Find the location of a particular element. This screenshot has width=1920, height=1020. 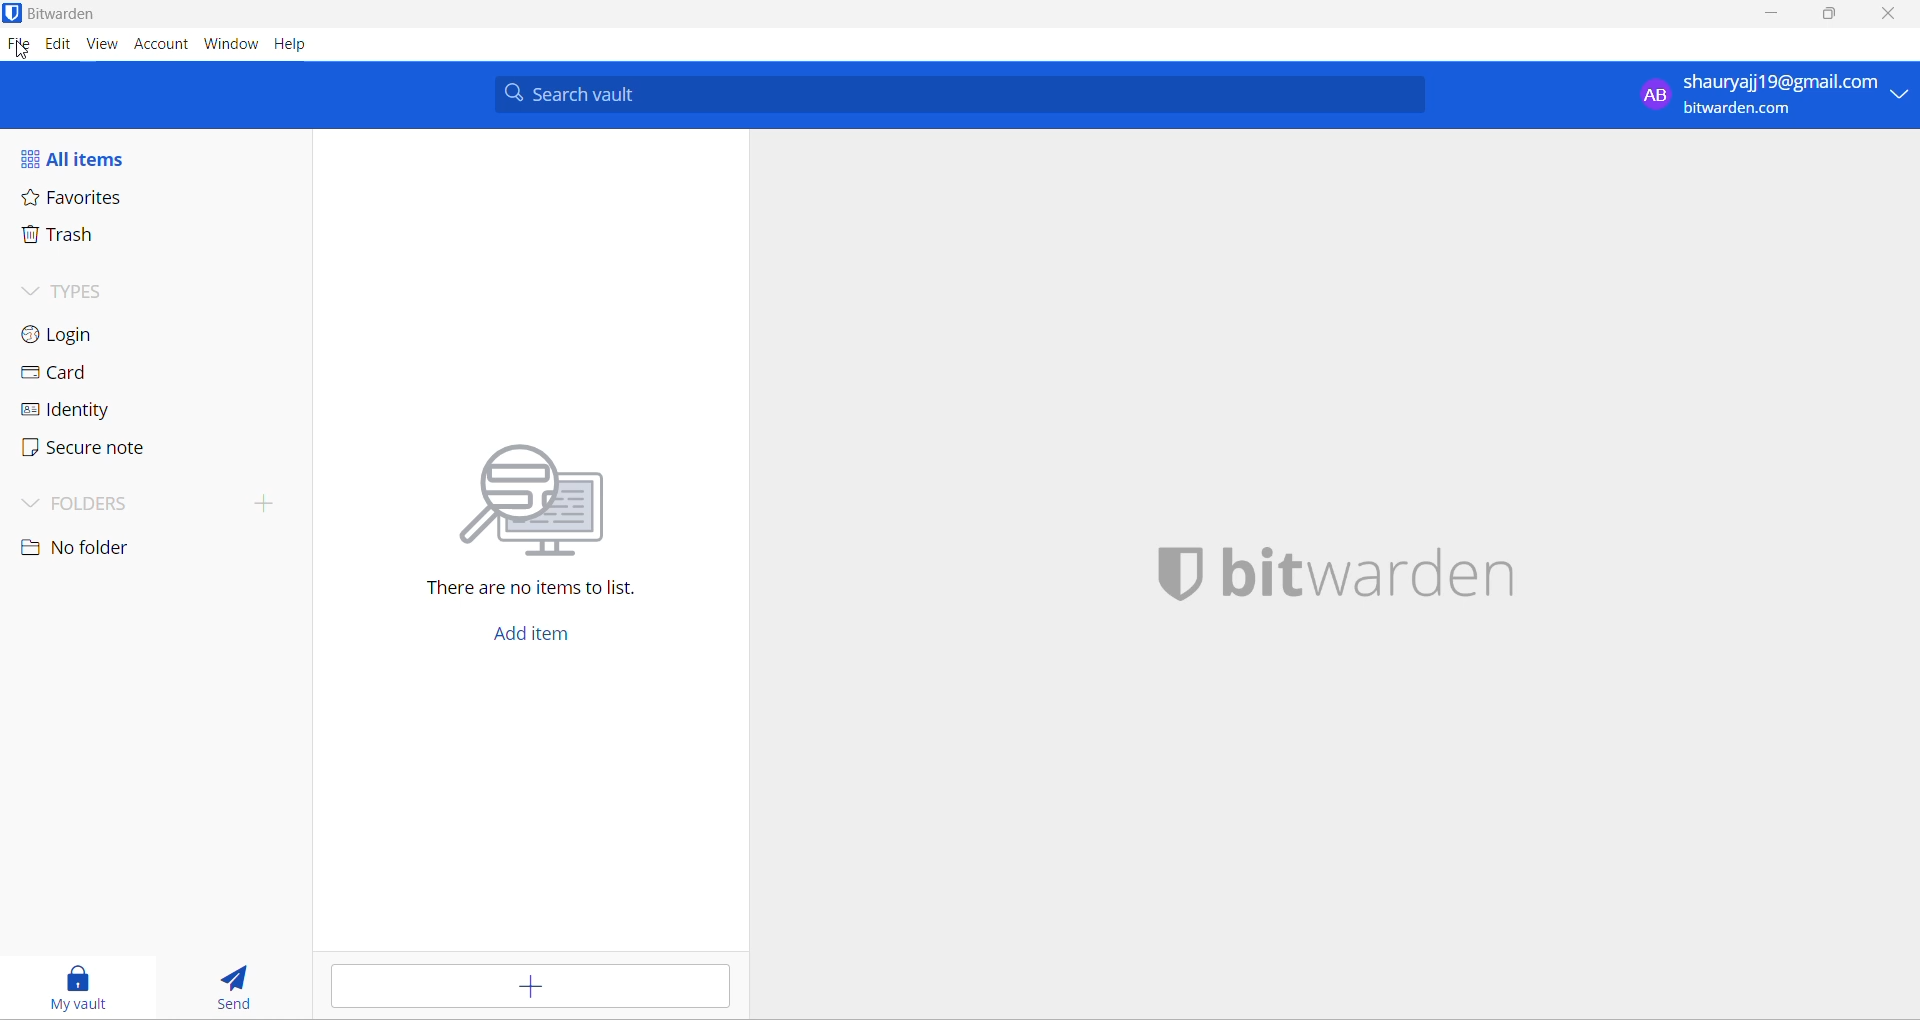

window is located at coordinates (229, 44).